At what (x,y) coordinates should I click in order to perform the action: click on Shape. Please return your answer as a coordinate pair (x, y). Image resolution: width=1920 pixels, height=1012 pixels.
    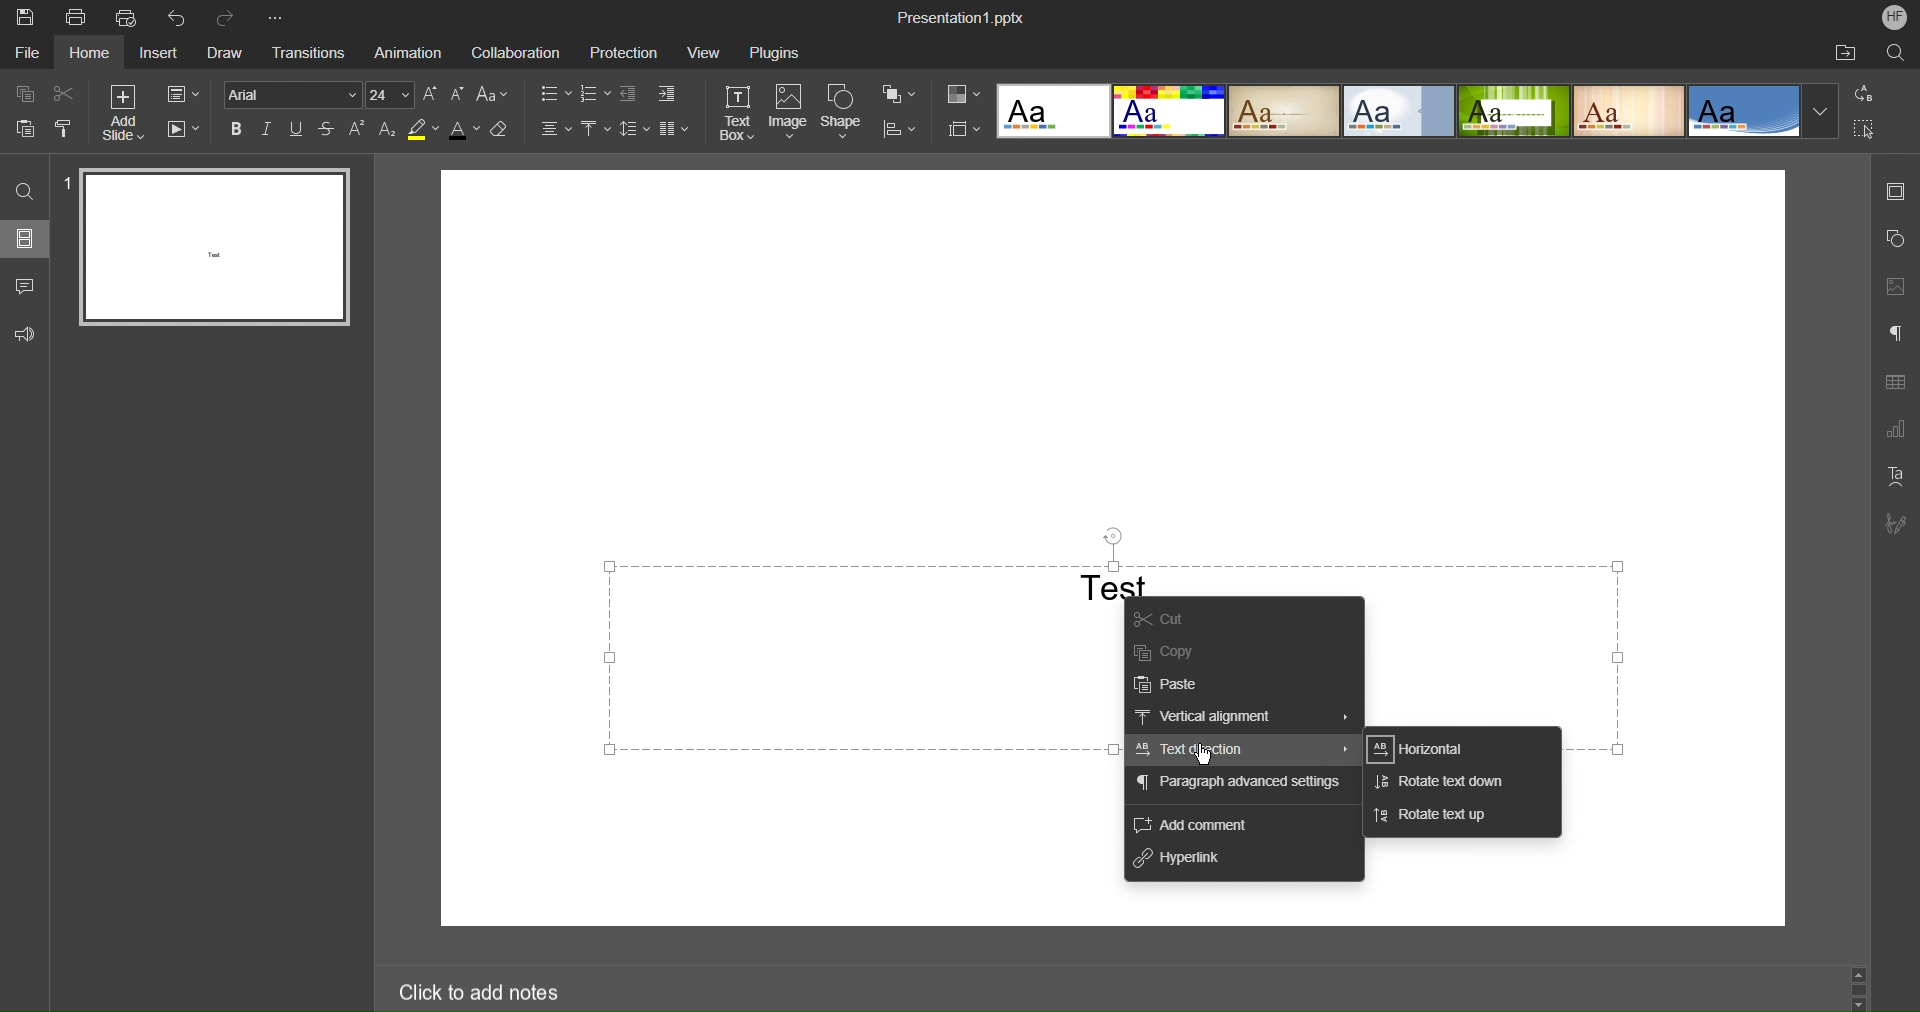
    Looking at the image, I should click on (844, 111).